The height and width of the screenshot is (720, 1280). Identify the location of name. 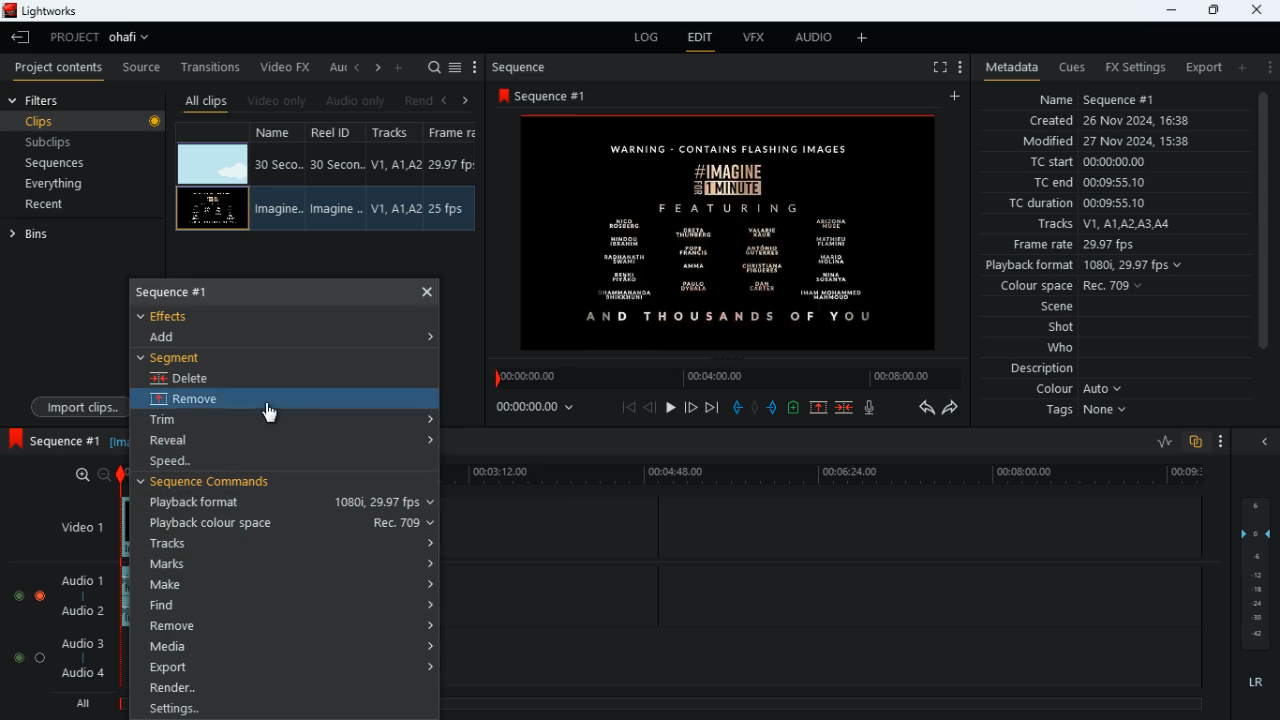
(1097, 99).